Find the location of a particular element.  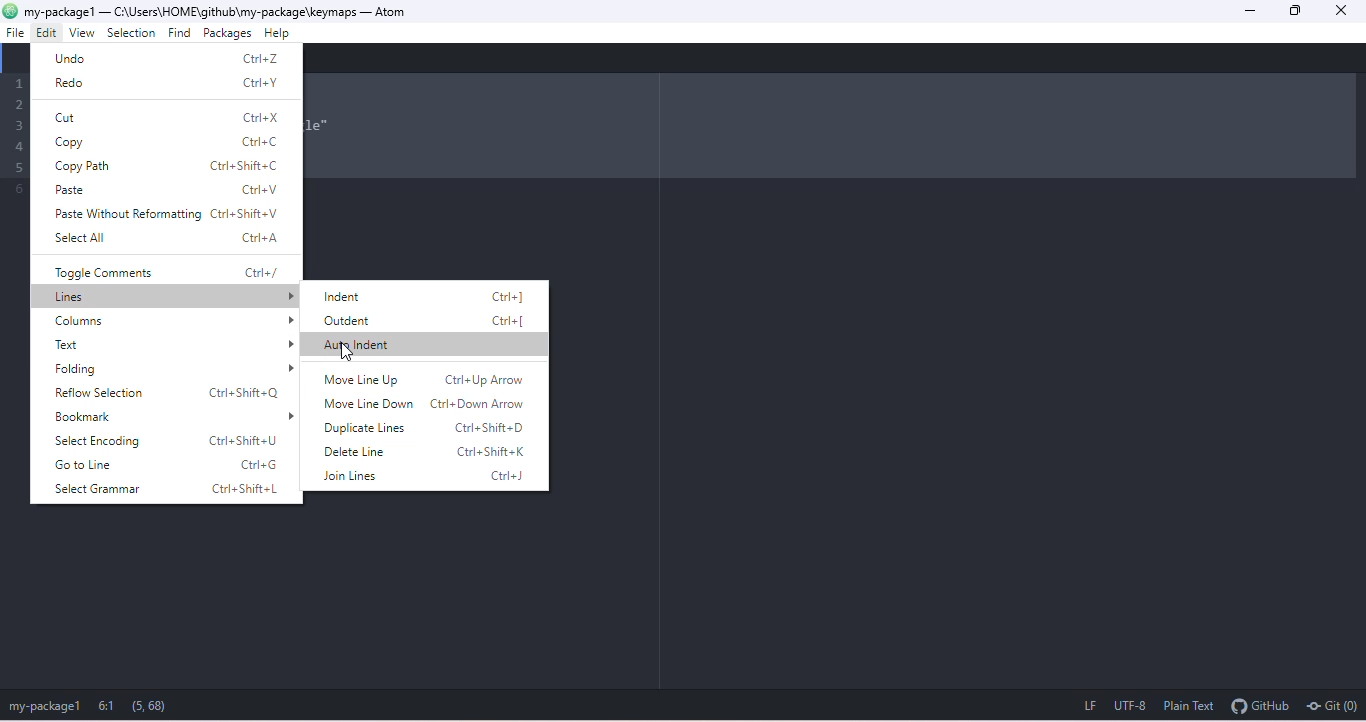

outdent is located at coordinates (427, 321).